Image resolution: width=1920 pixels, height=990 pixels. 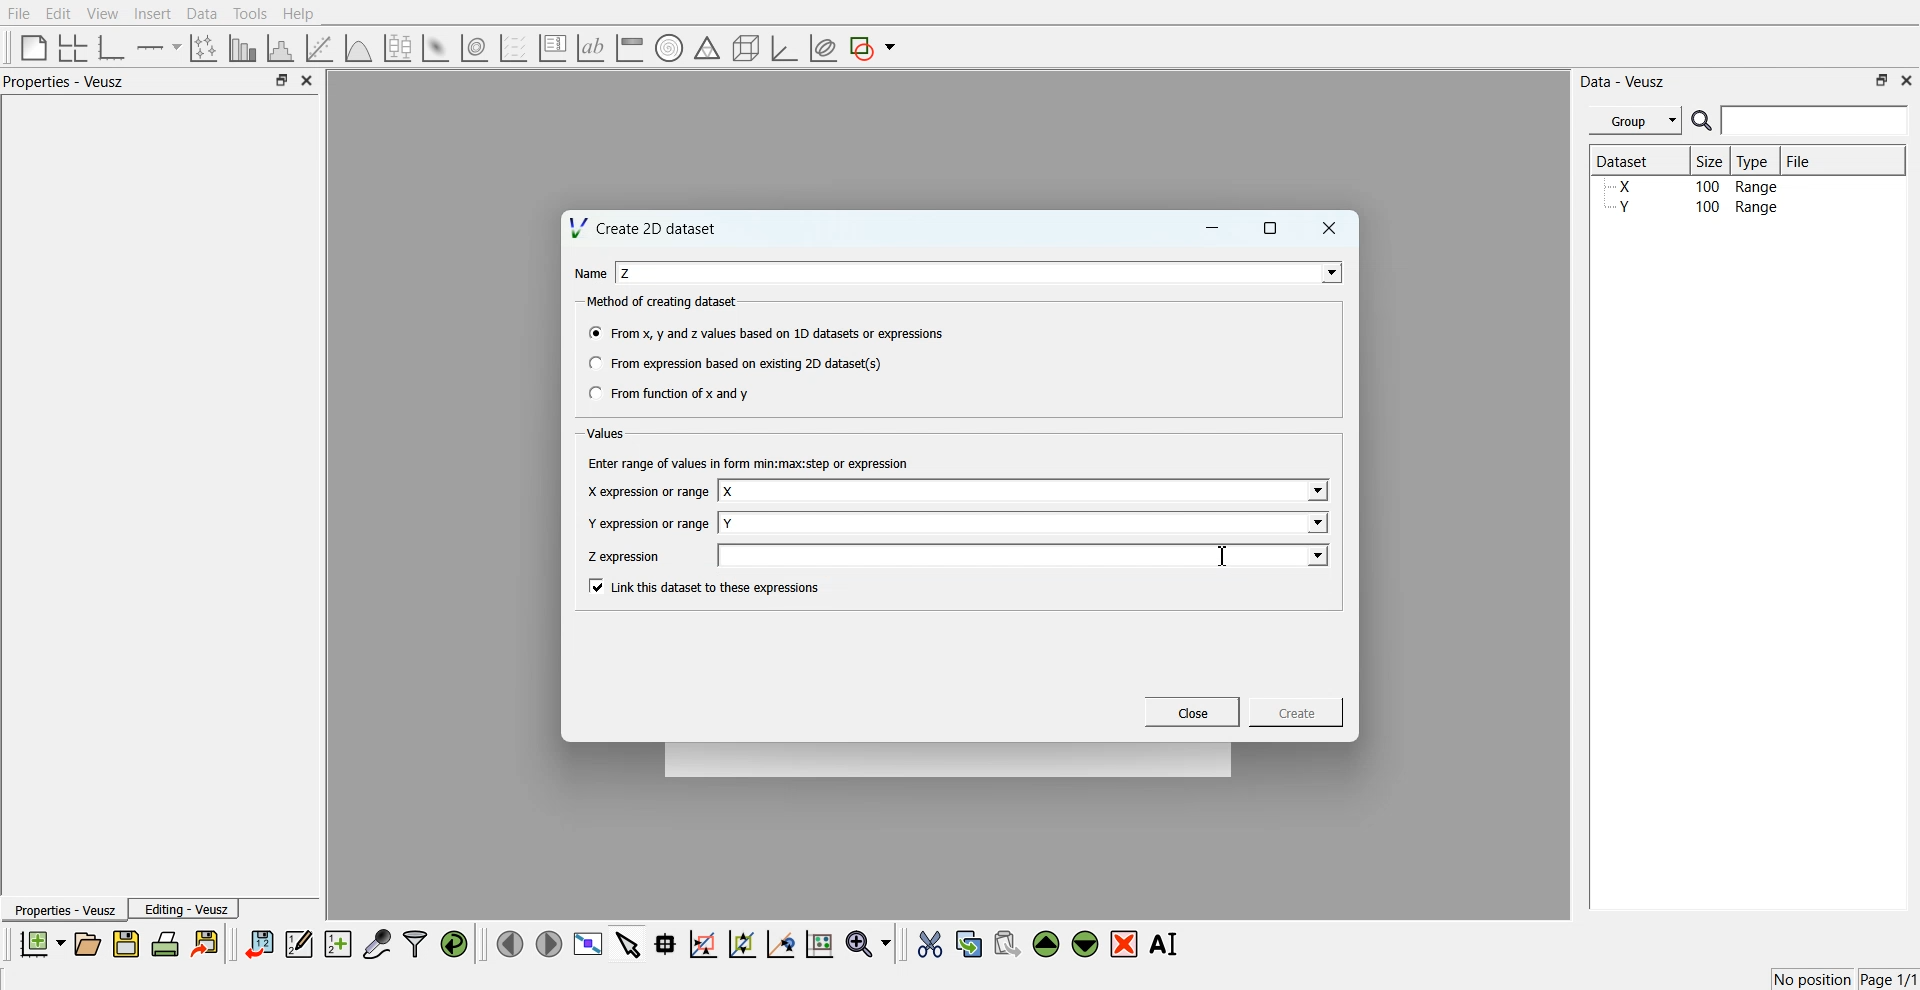 I want to click on Editing - Veusz, so click(x=184, y=908).